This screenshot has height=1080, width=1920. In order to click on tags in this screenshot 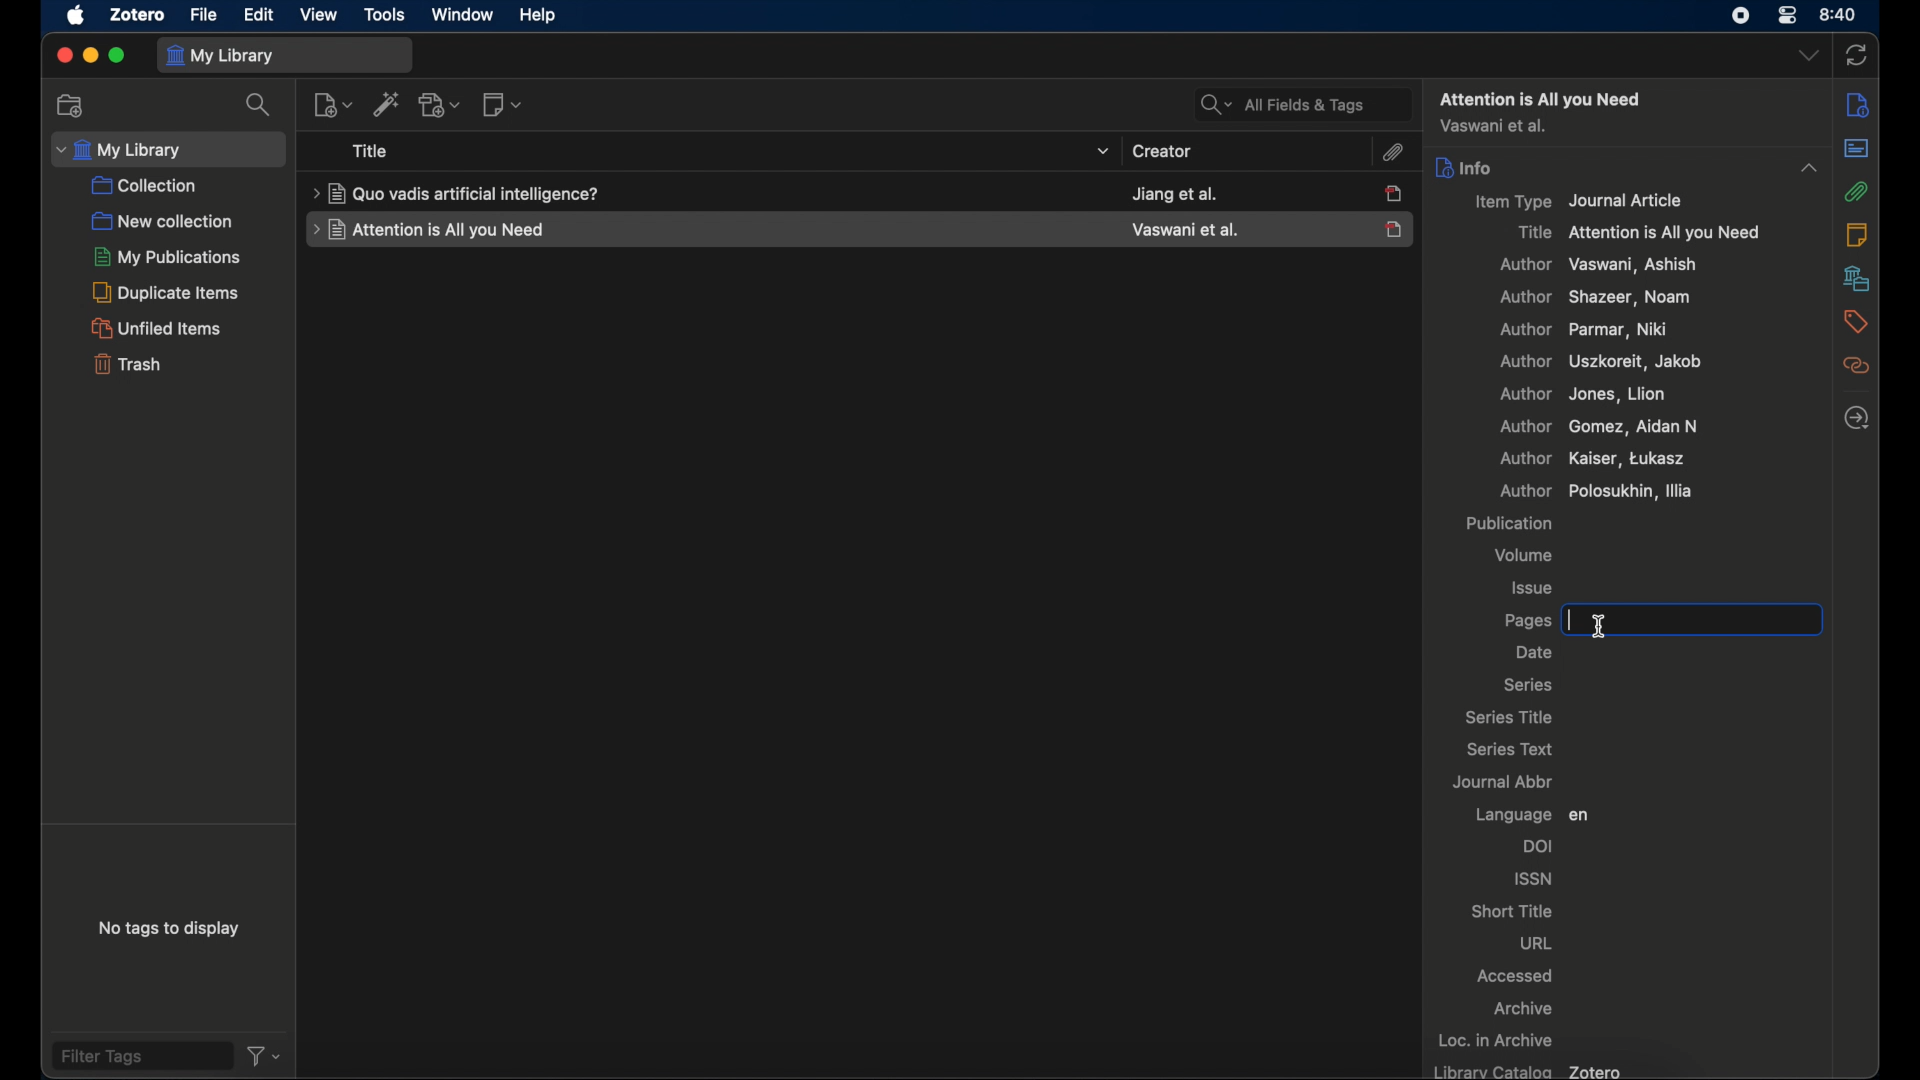, I will do `click(1855, 321)`.